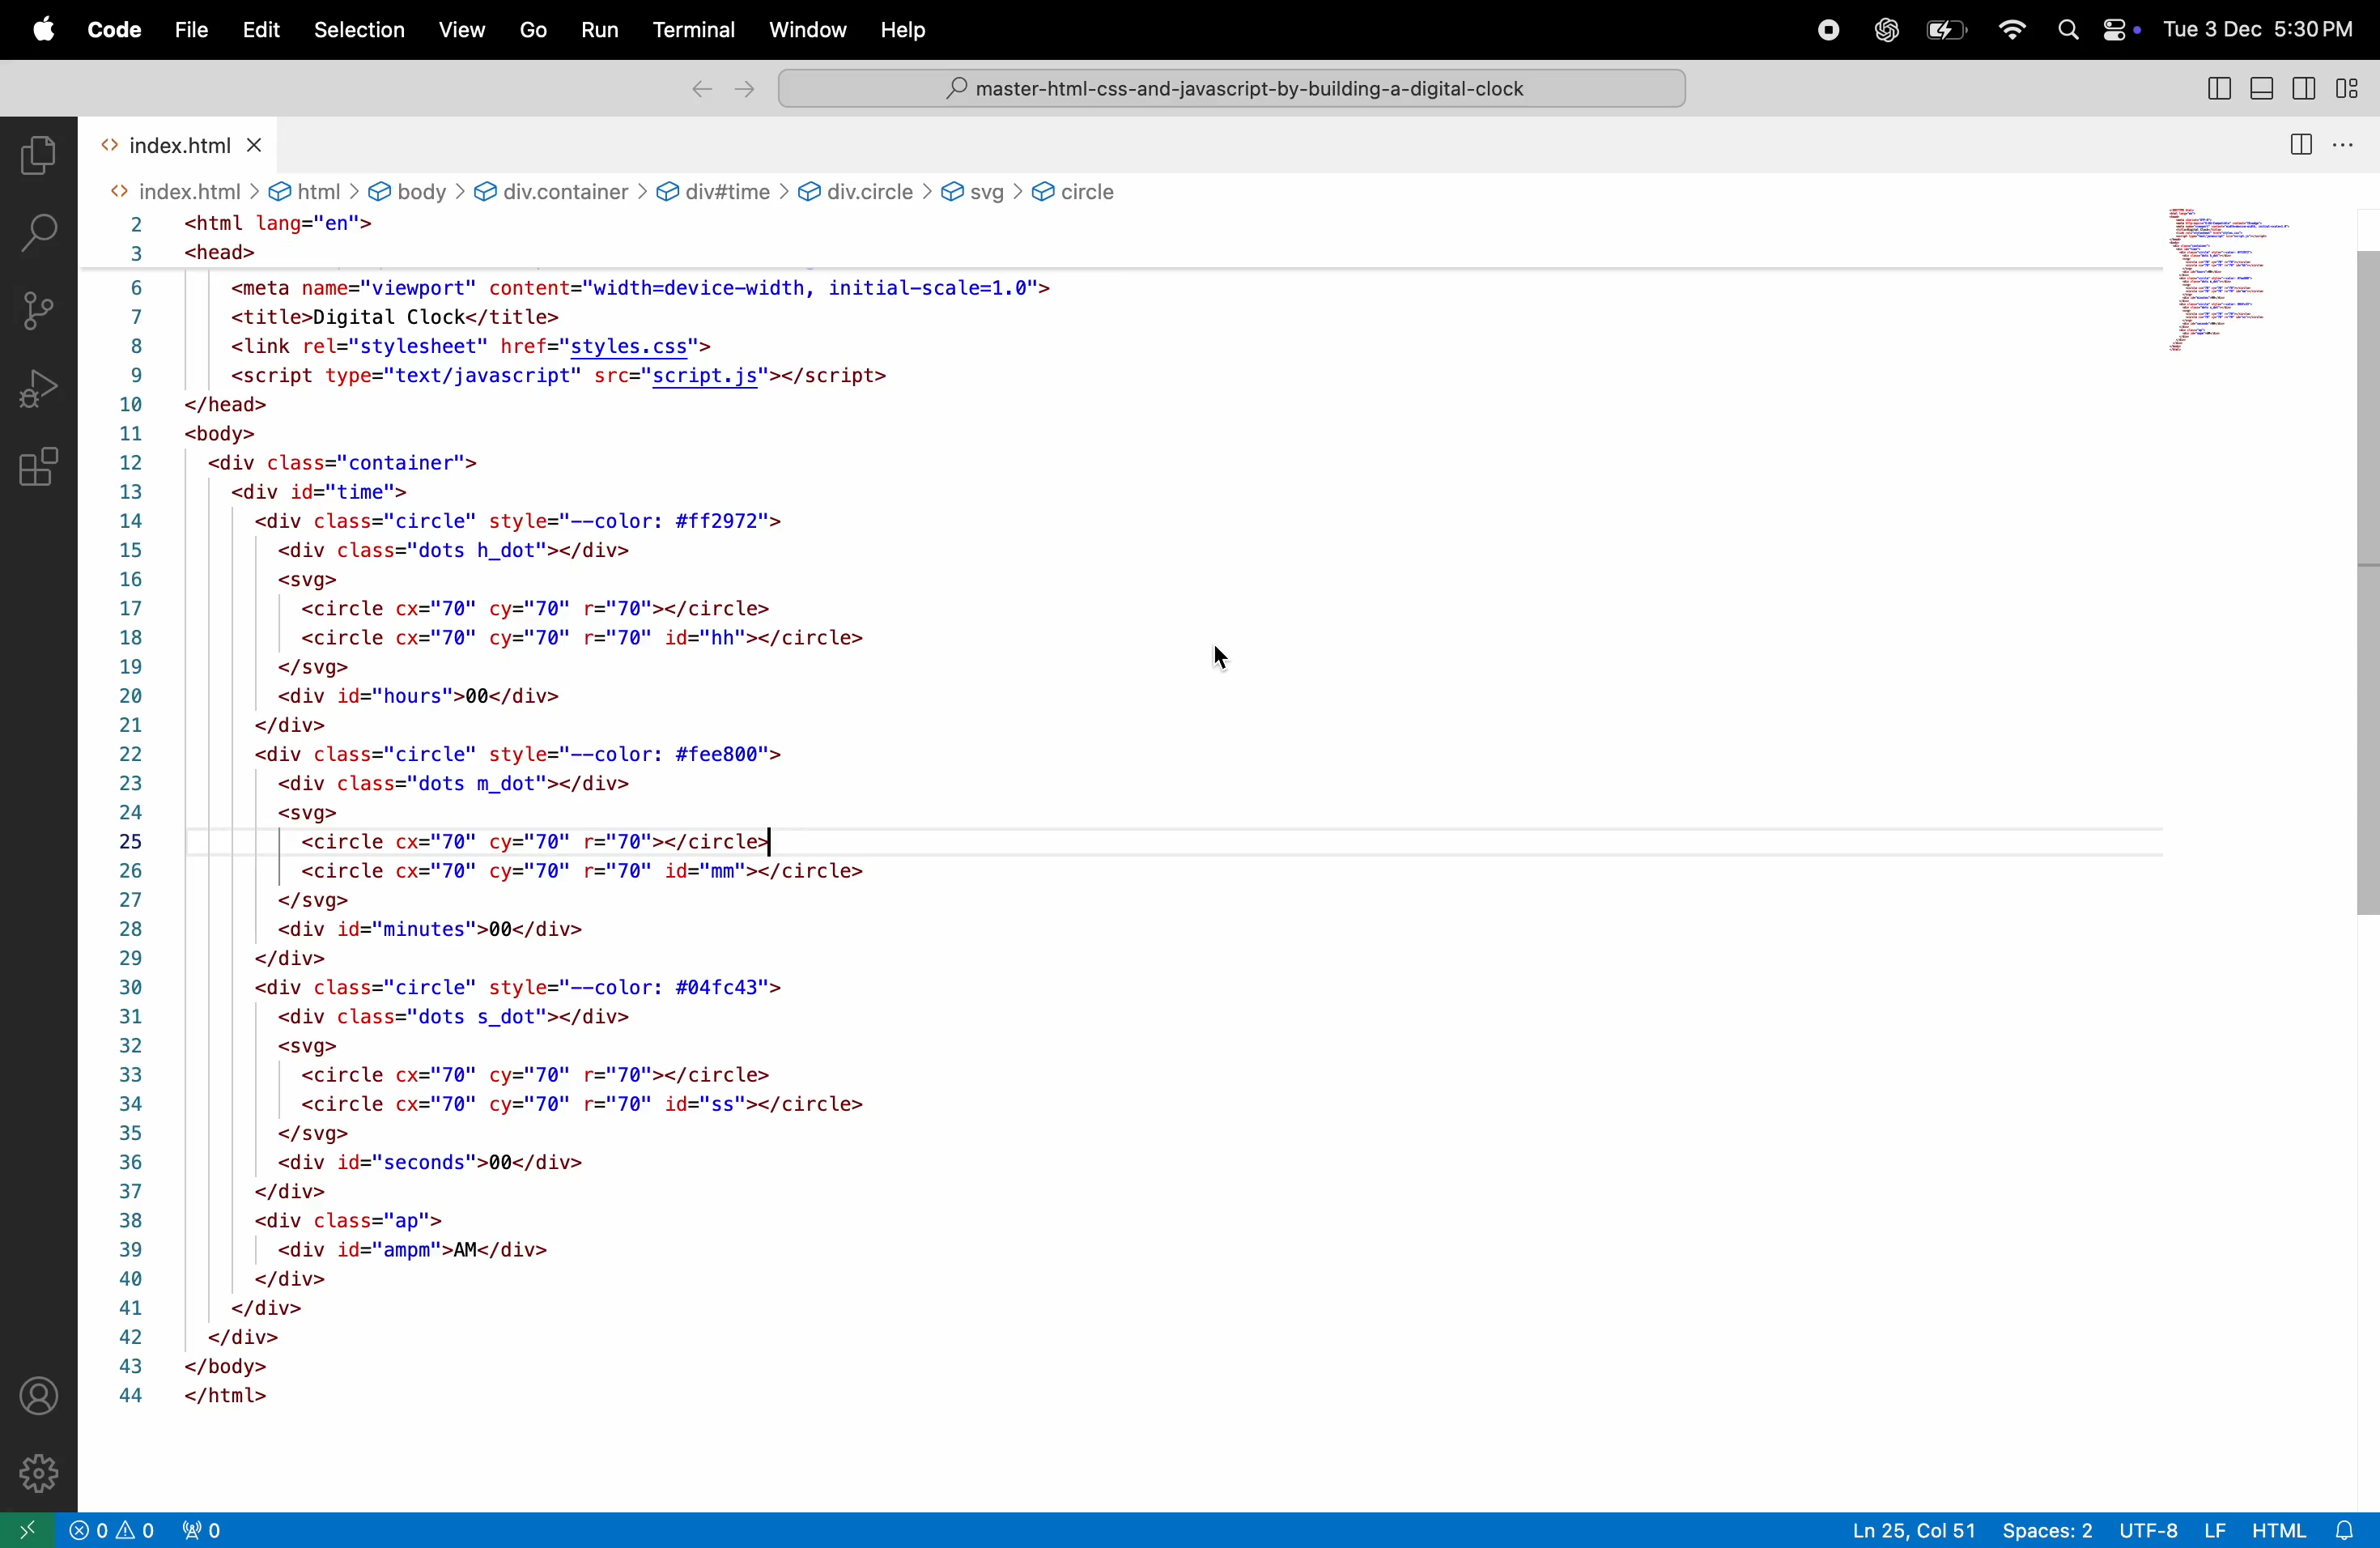  What do you see at coordinates (2257, 29) in the screenshot?
I see `date and time` at bounding box center [2257, 29].